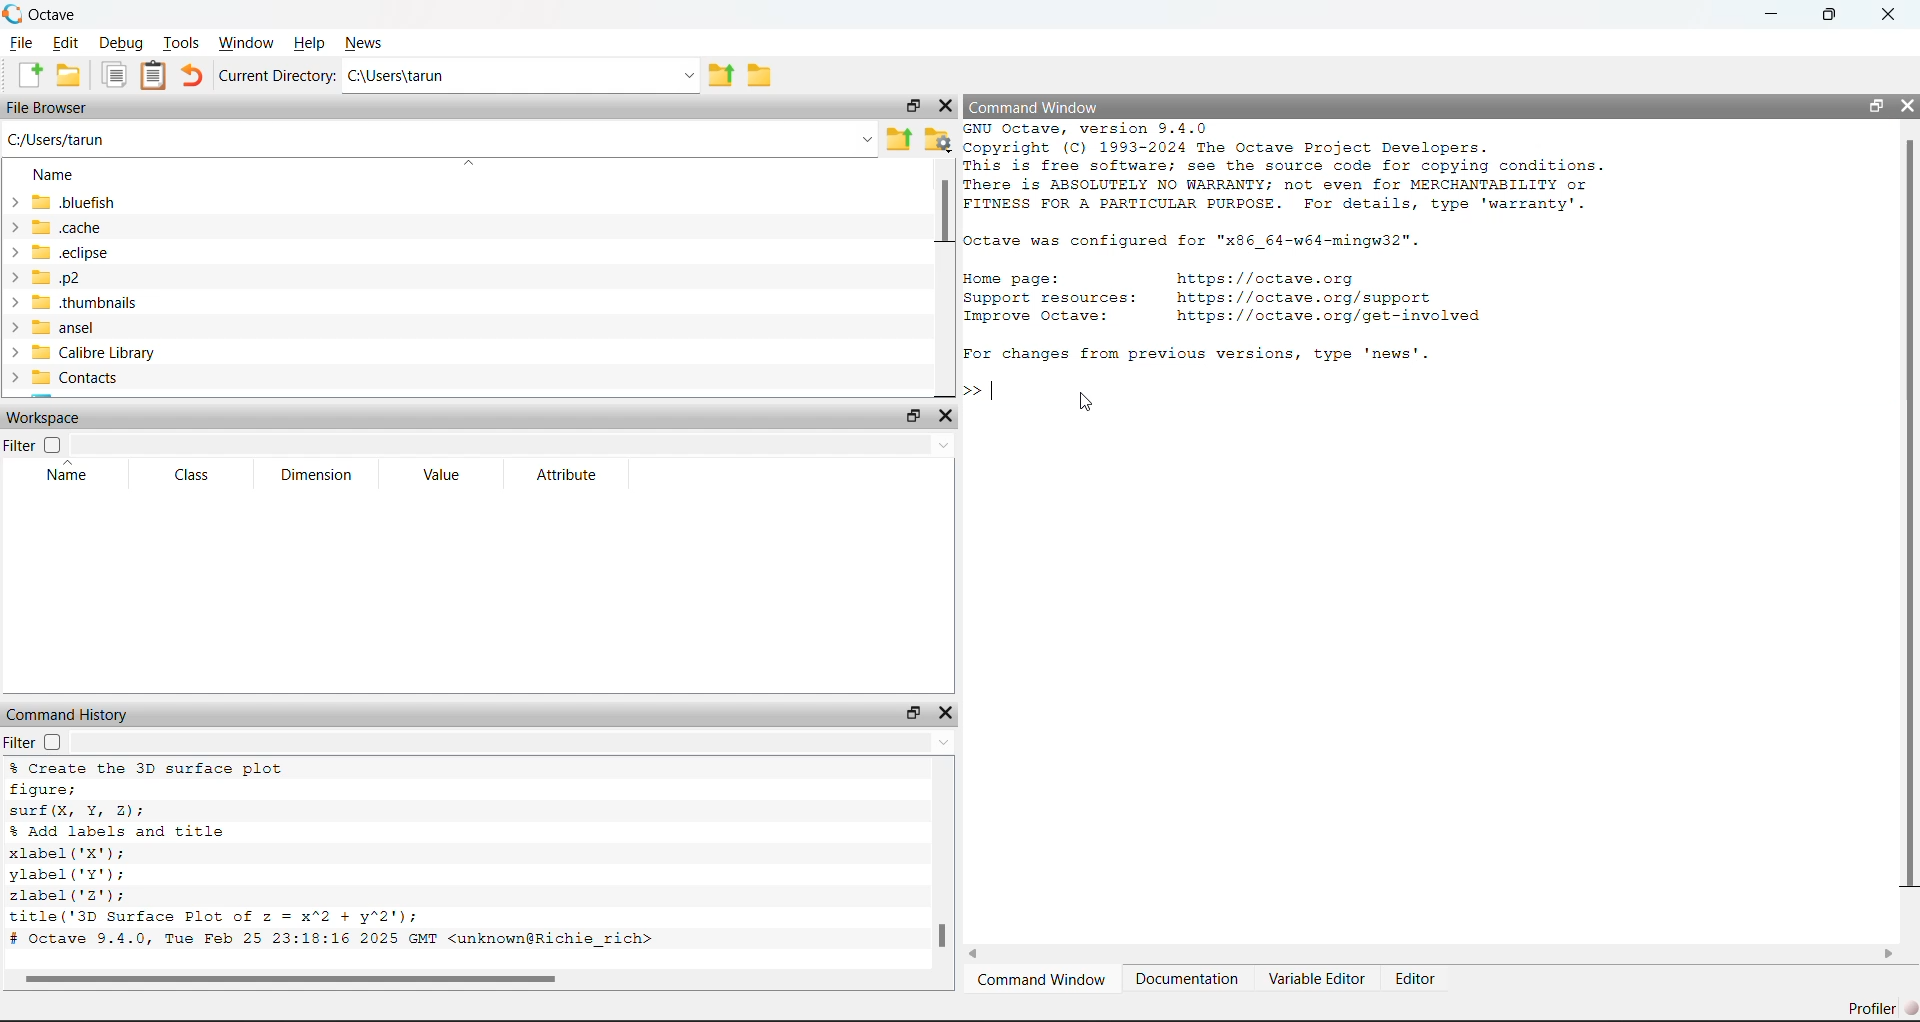  I want to click on zlabel('2');, so click(72, 895).